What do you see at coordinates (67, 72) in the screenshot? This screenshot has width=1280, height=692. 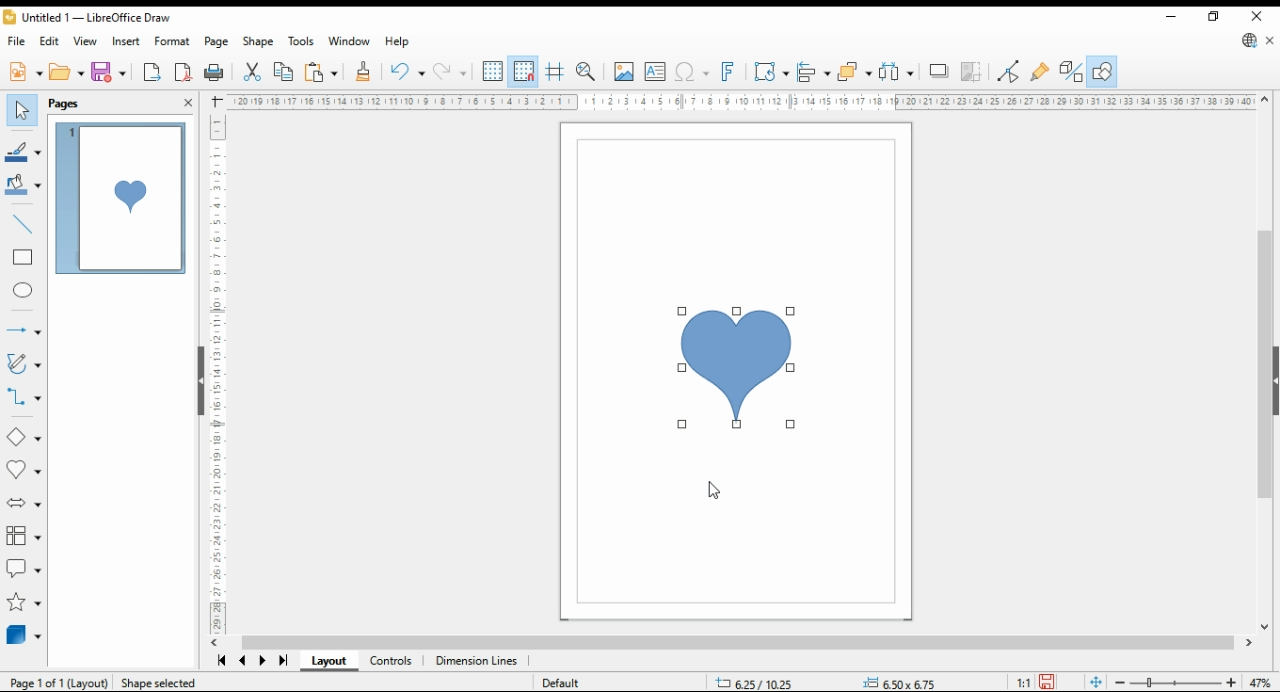 I see `open ` at bounding box center [67, 72].